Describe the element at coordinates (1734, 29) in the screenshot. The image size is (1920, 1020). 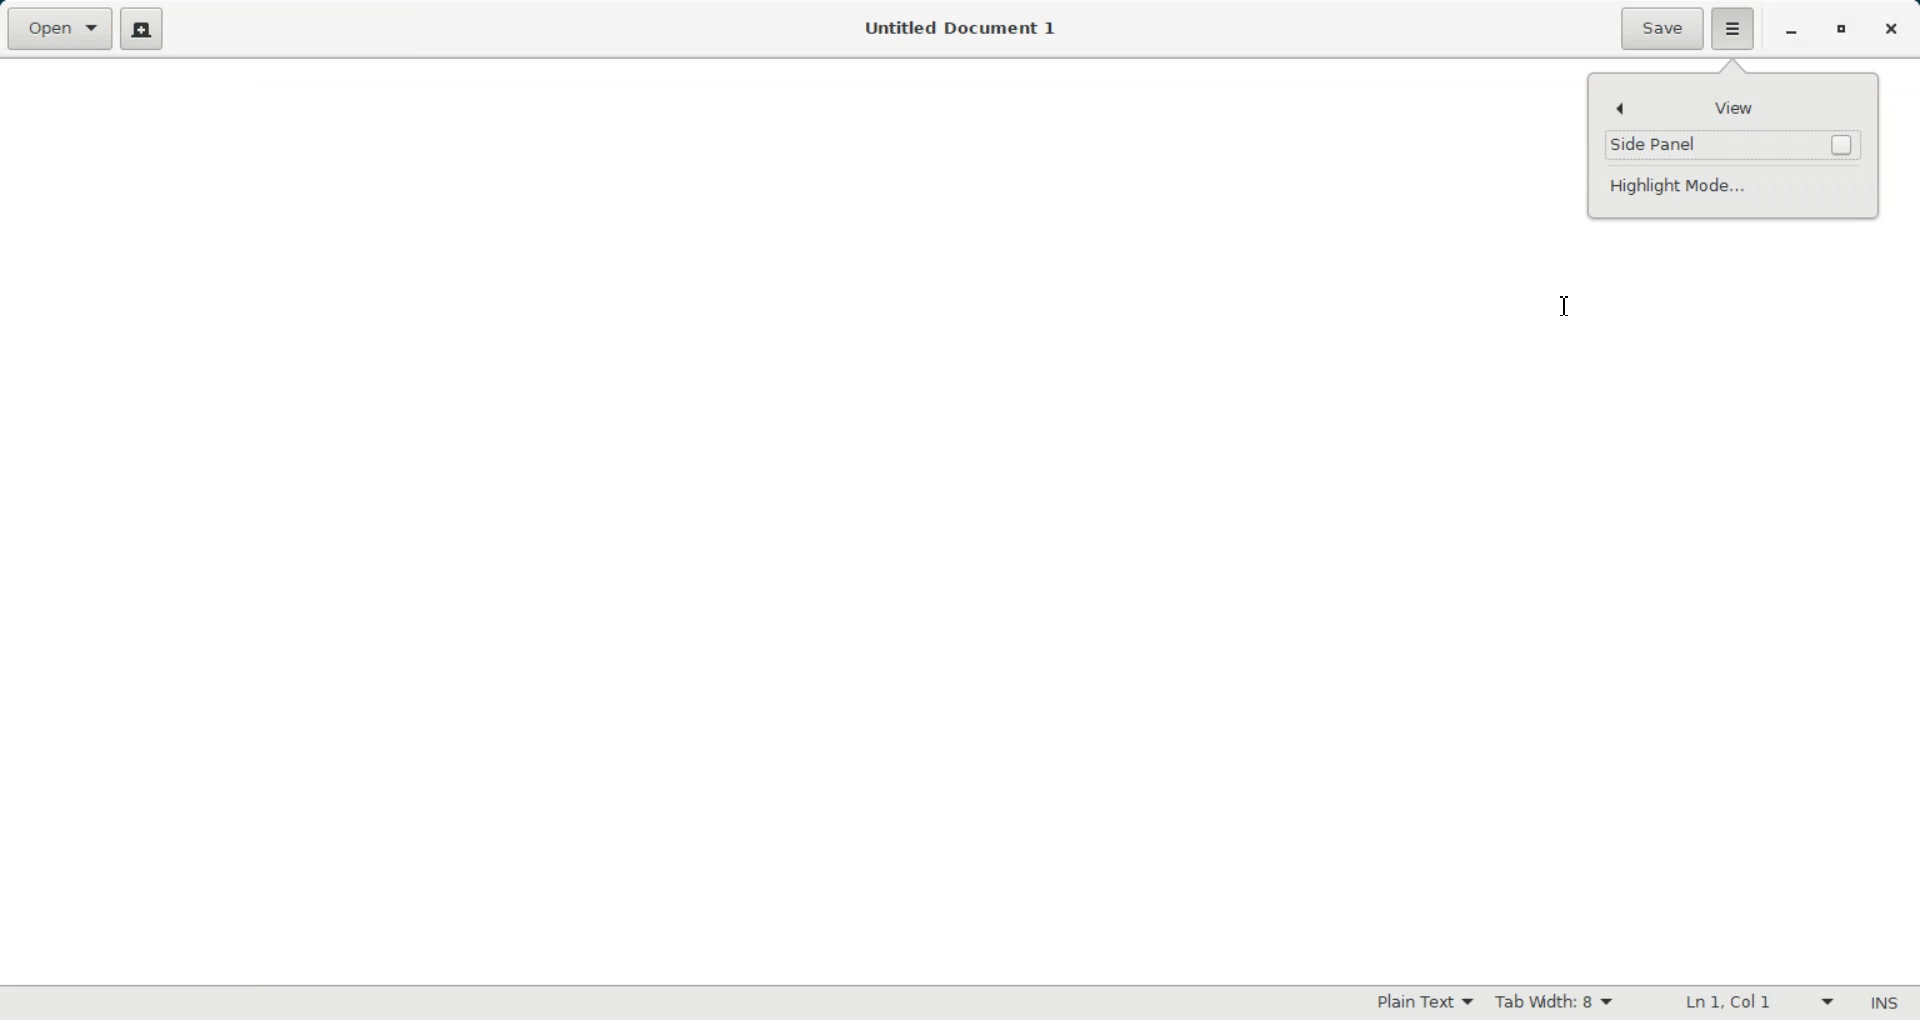
I see `Hamburger settings` at that location.